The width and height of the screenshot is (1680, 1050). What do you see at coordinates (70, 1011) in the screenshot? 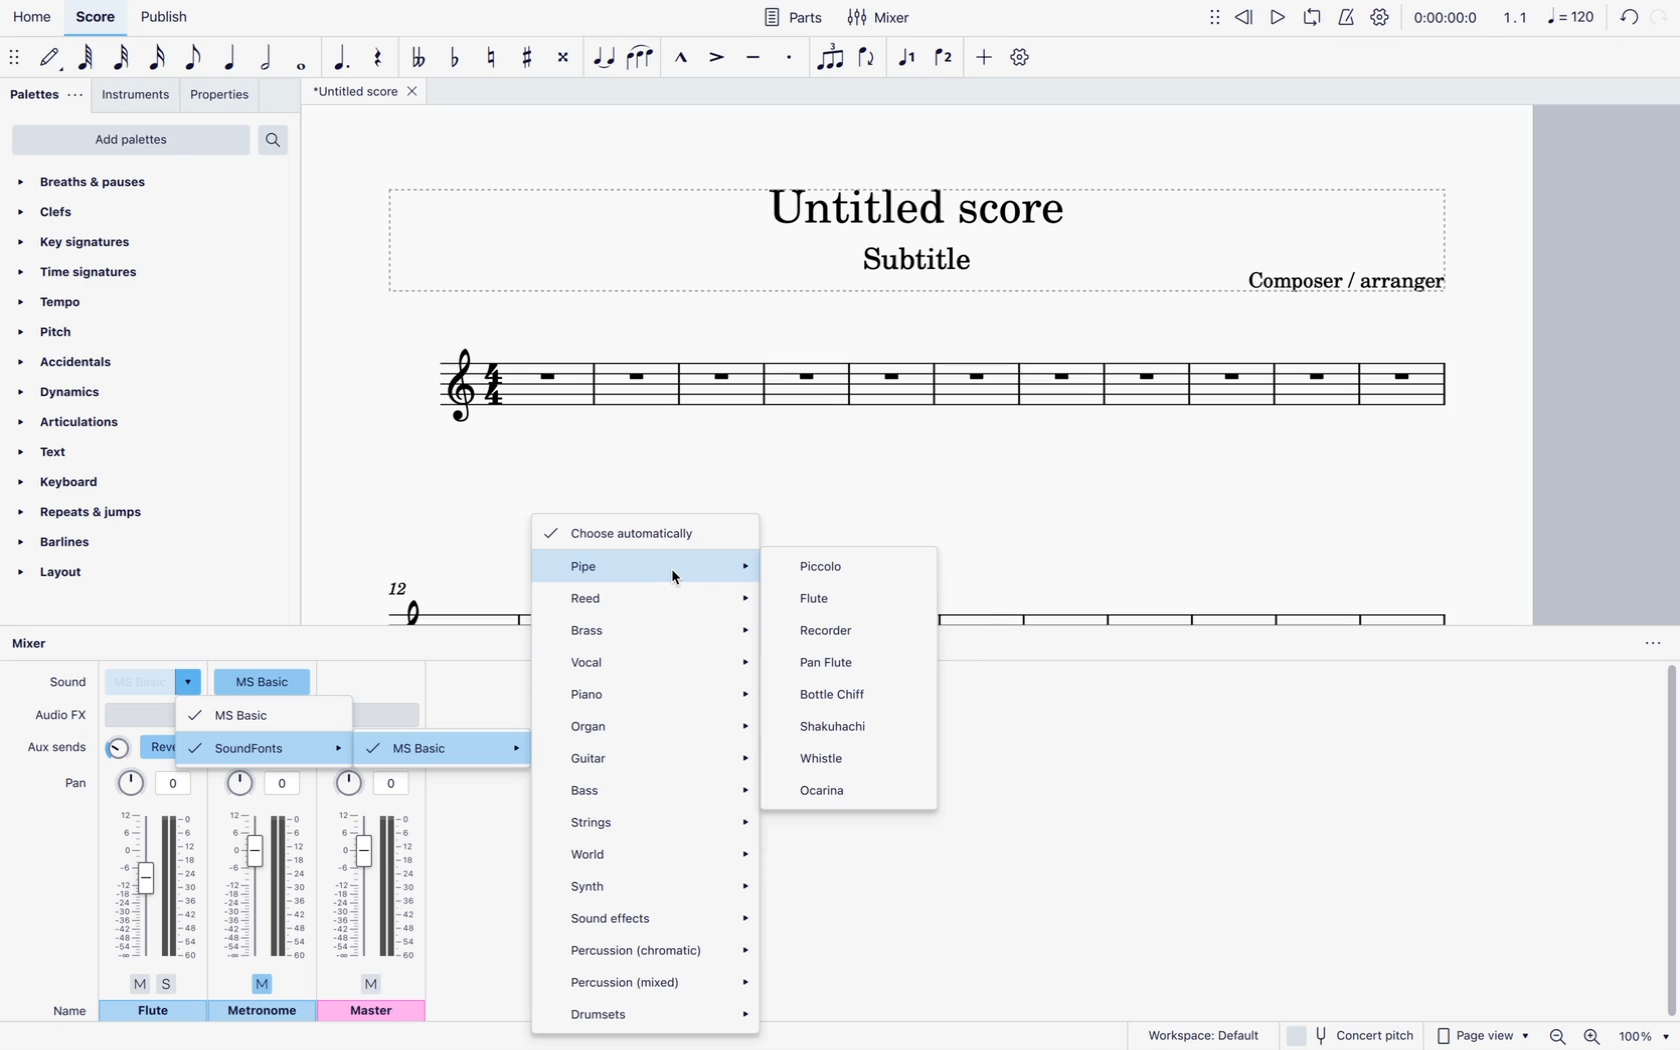
I see `name` at bounding box center [70, 1011].